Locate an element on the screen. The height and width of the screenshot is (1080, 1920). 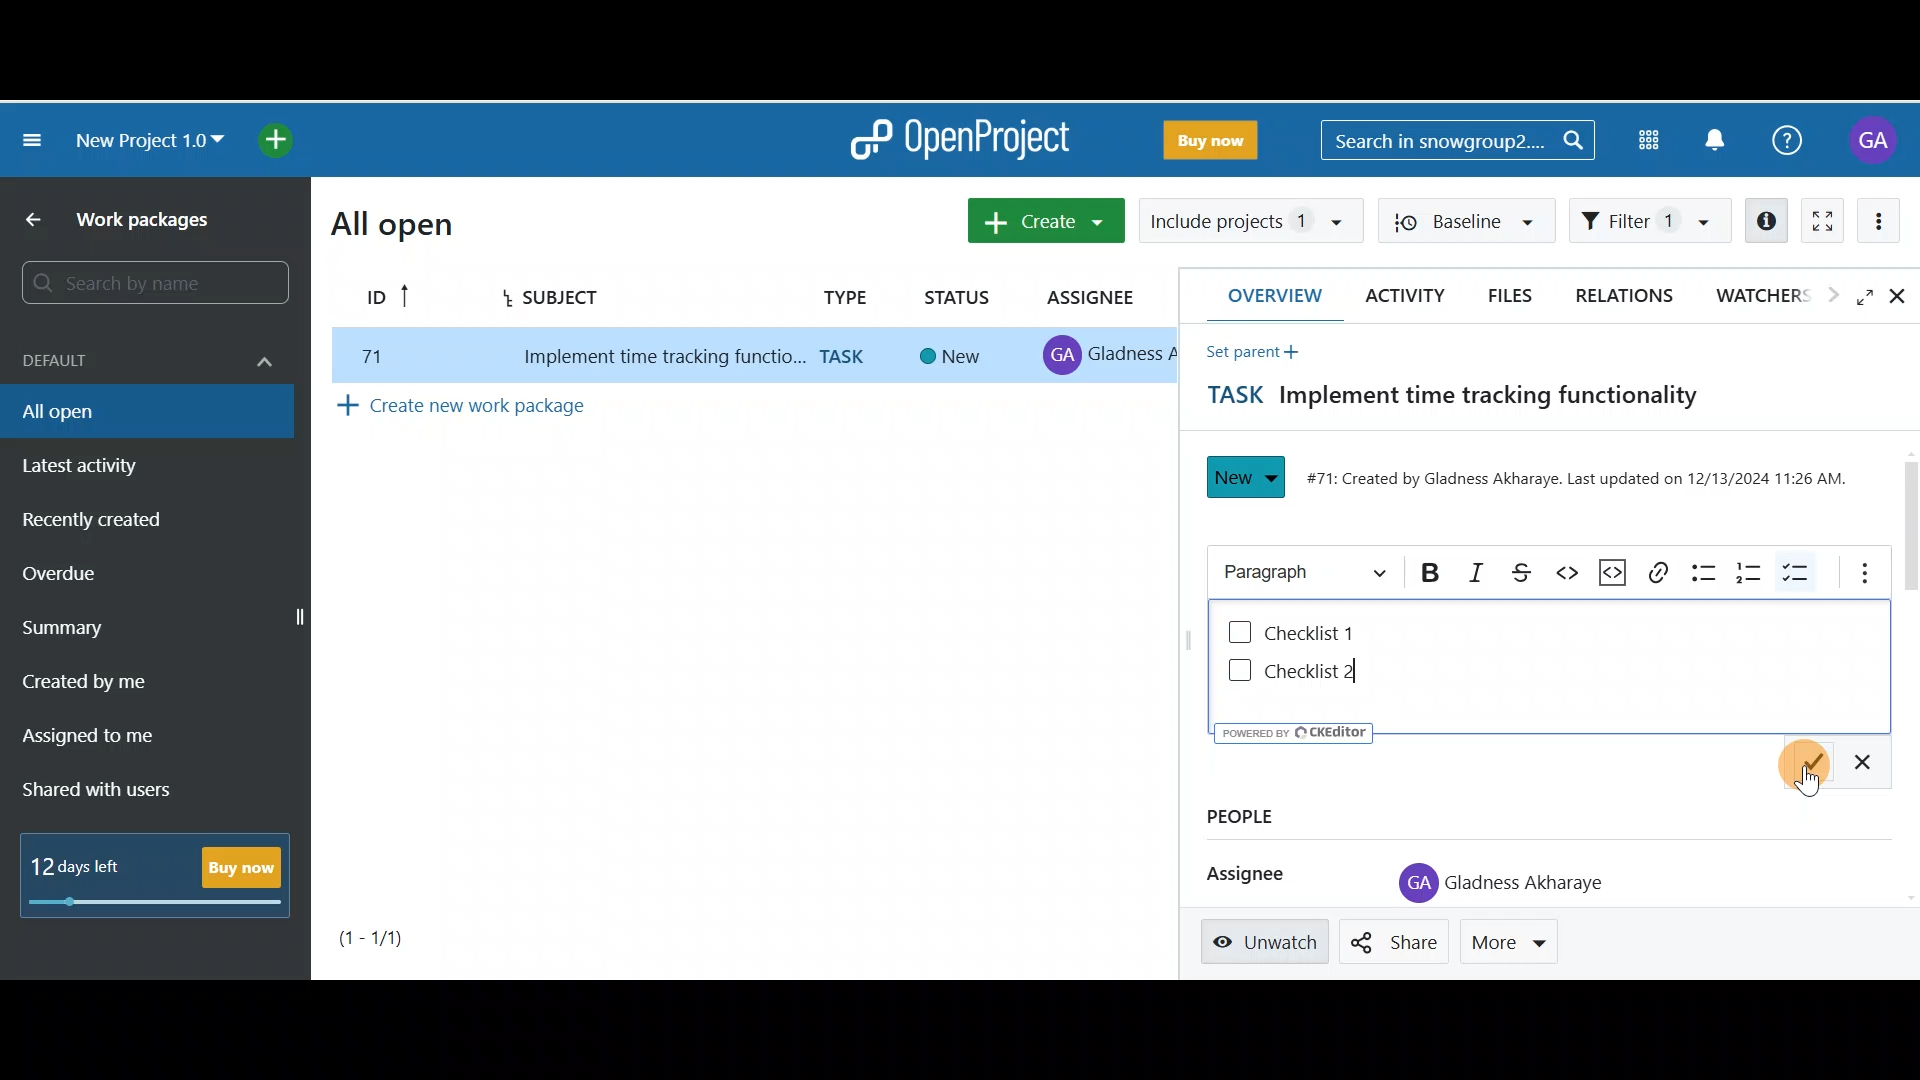
implement time tracking function.. is located at coordinates (651, 358).